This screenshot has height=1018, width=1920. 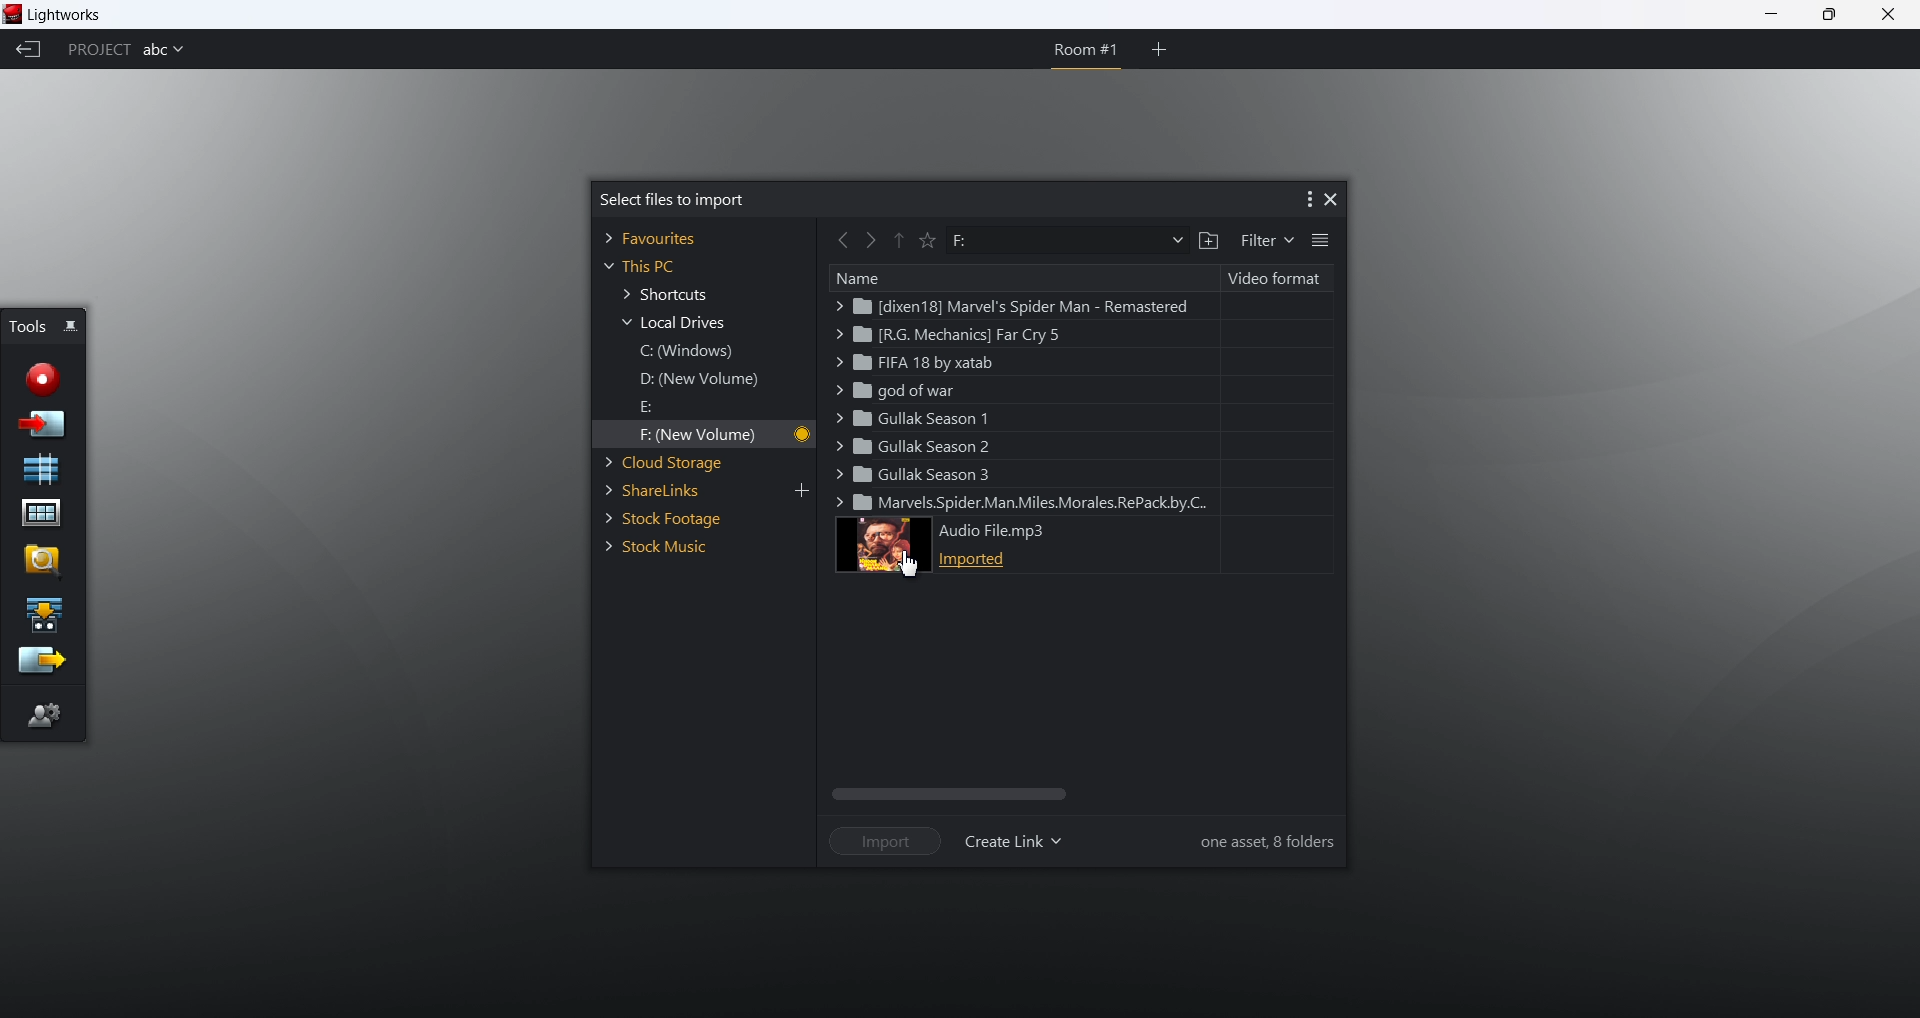 I want to click on new sequence, so click(x=43, y=469).